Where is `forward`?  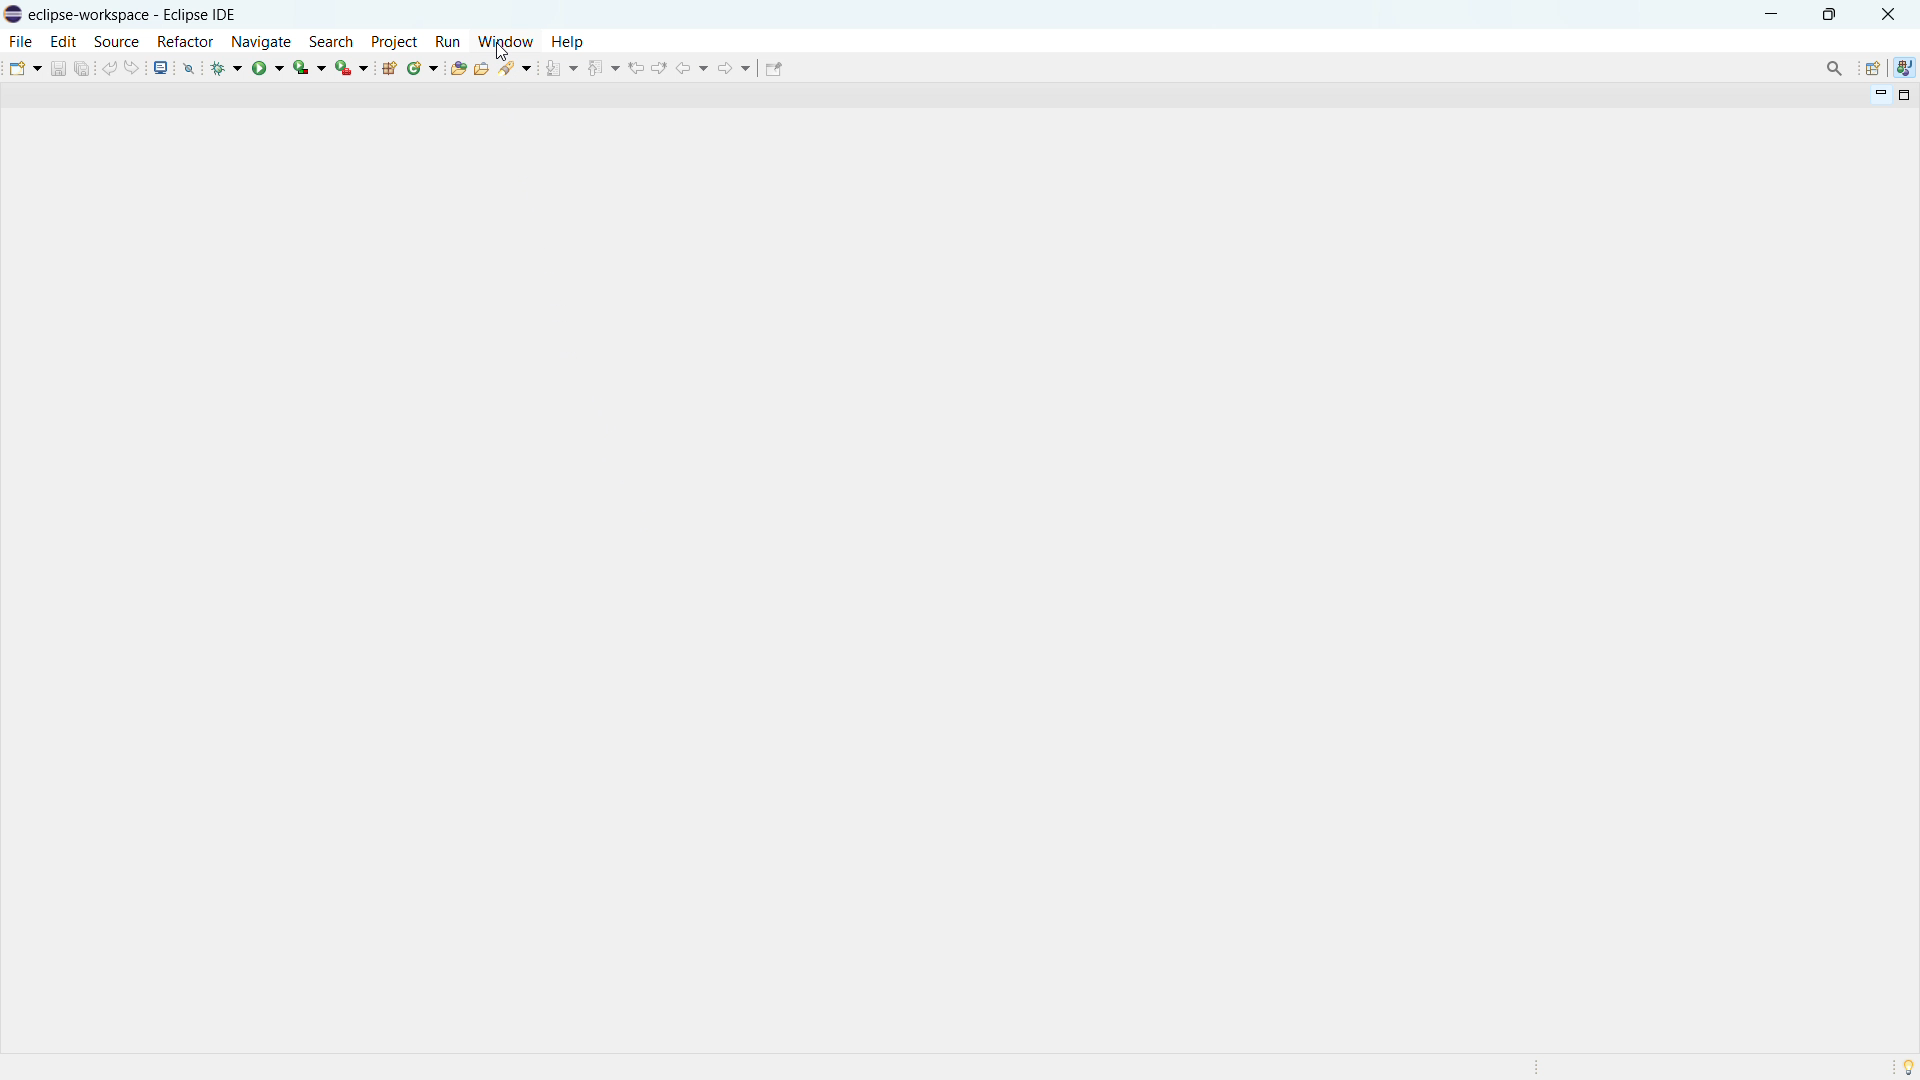
forward is located at coordinates (734, 67).